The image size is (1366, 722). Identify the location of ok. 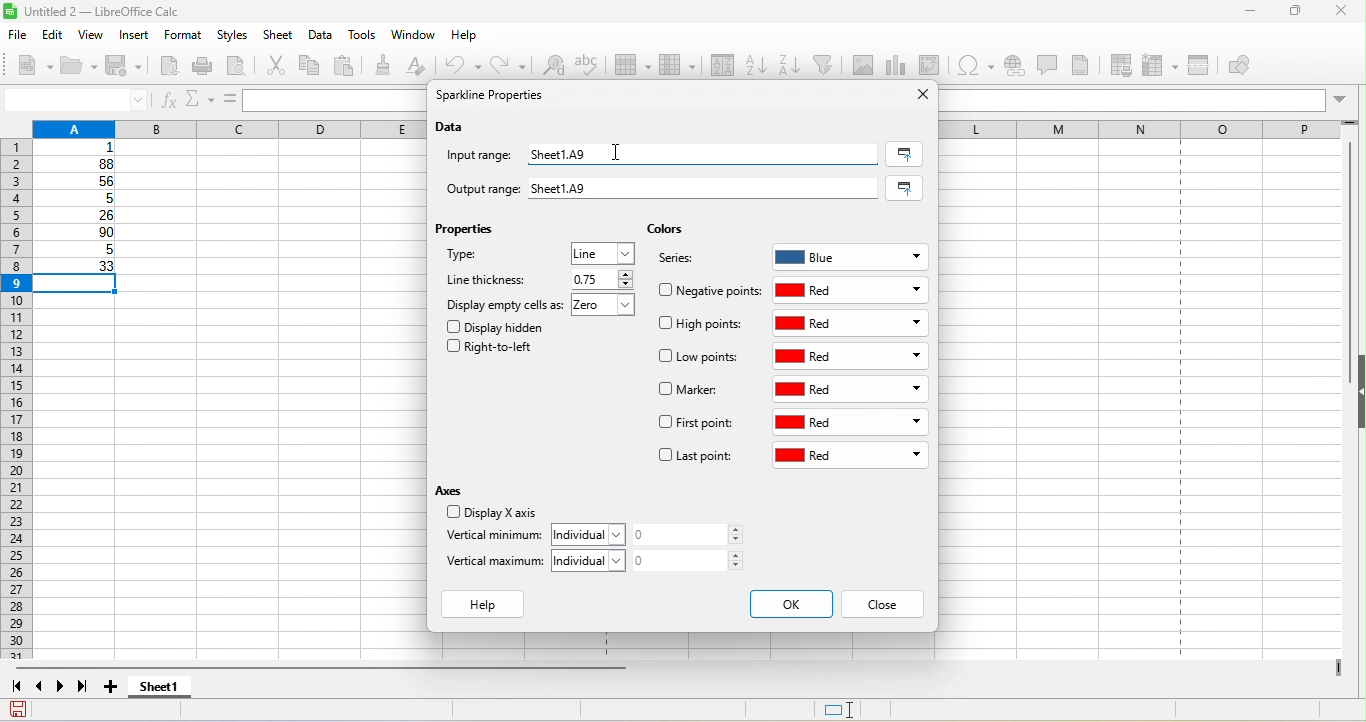
(790, 604).